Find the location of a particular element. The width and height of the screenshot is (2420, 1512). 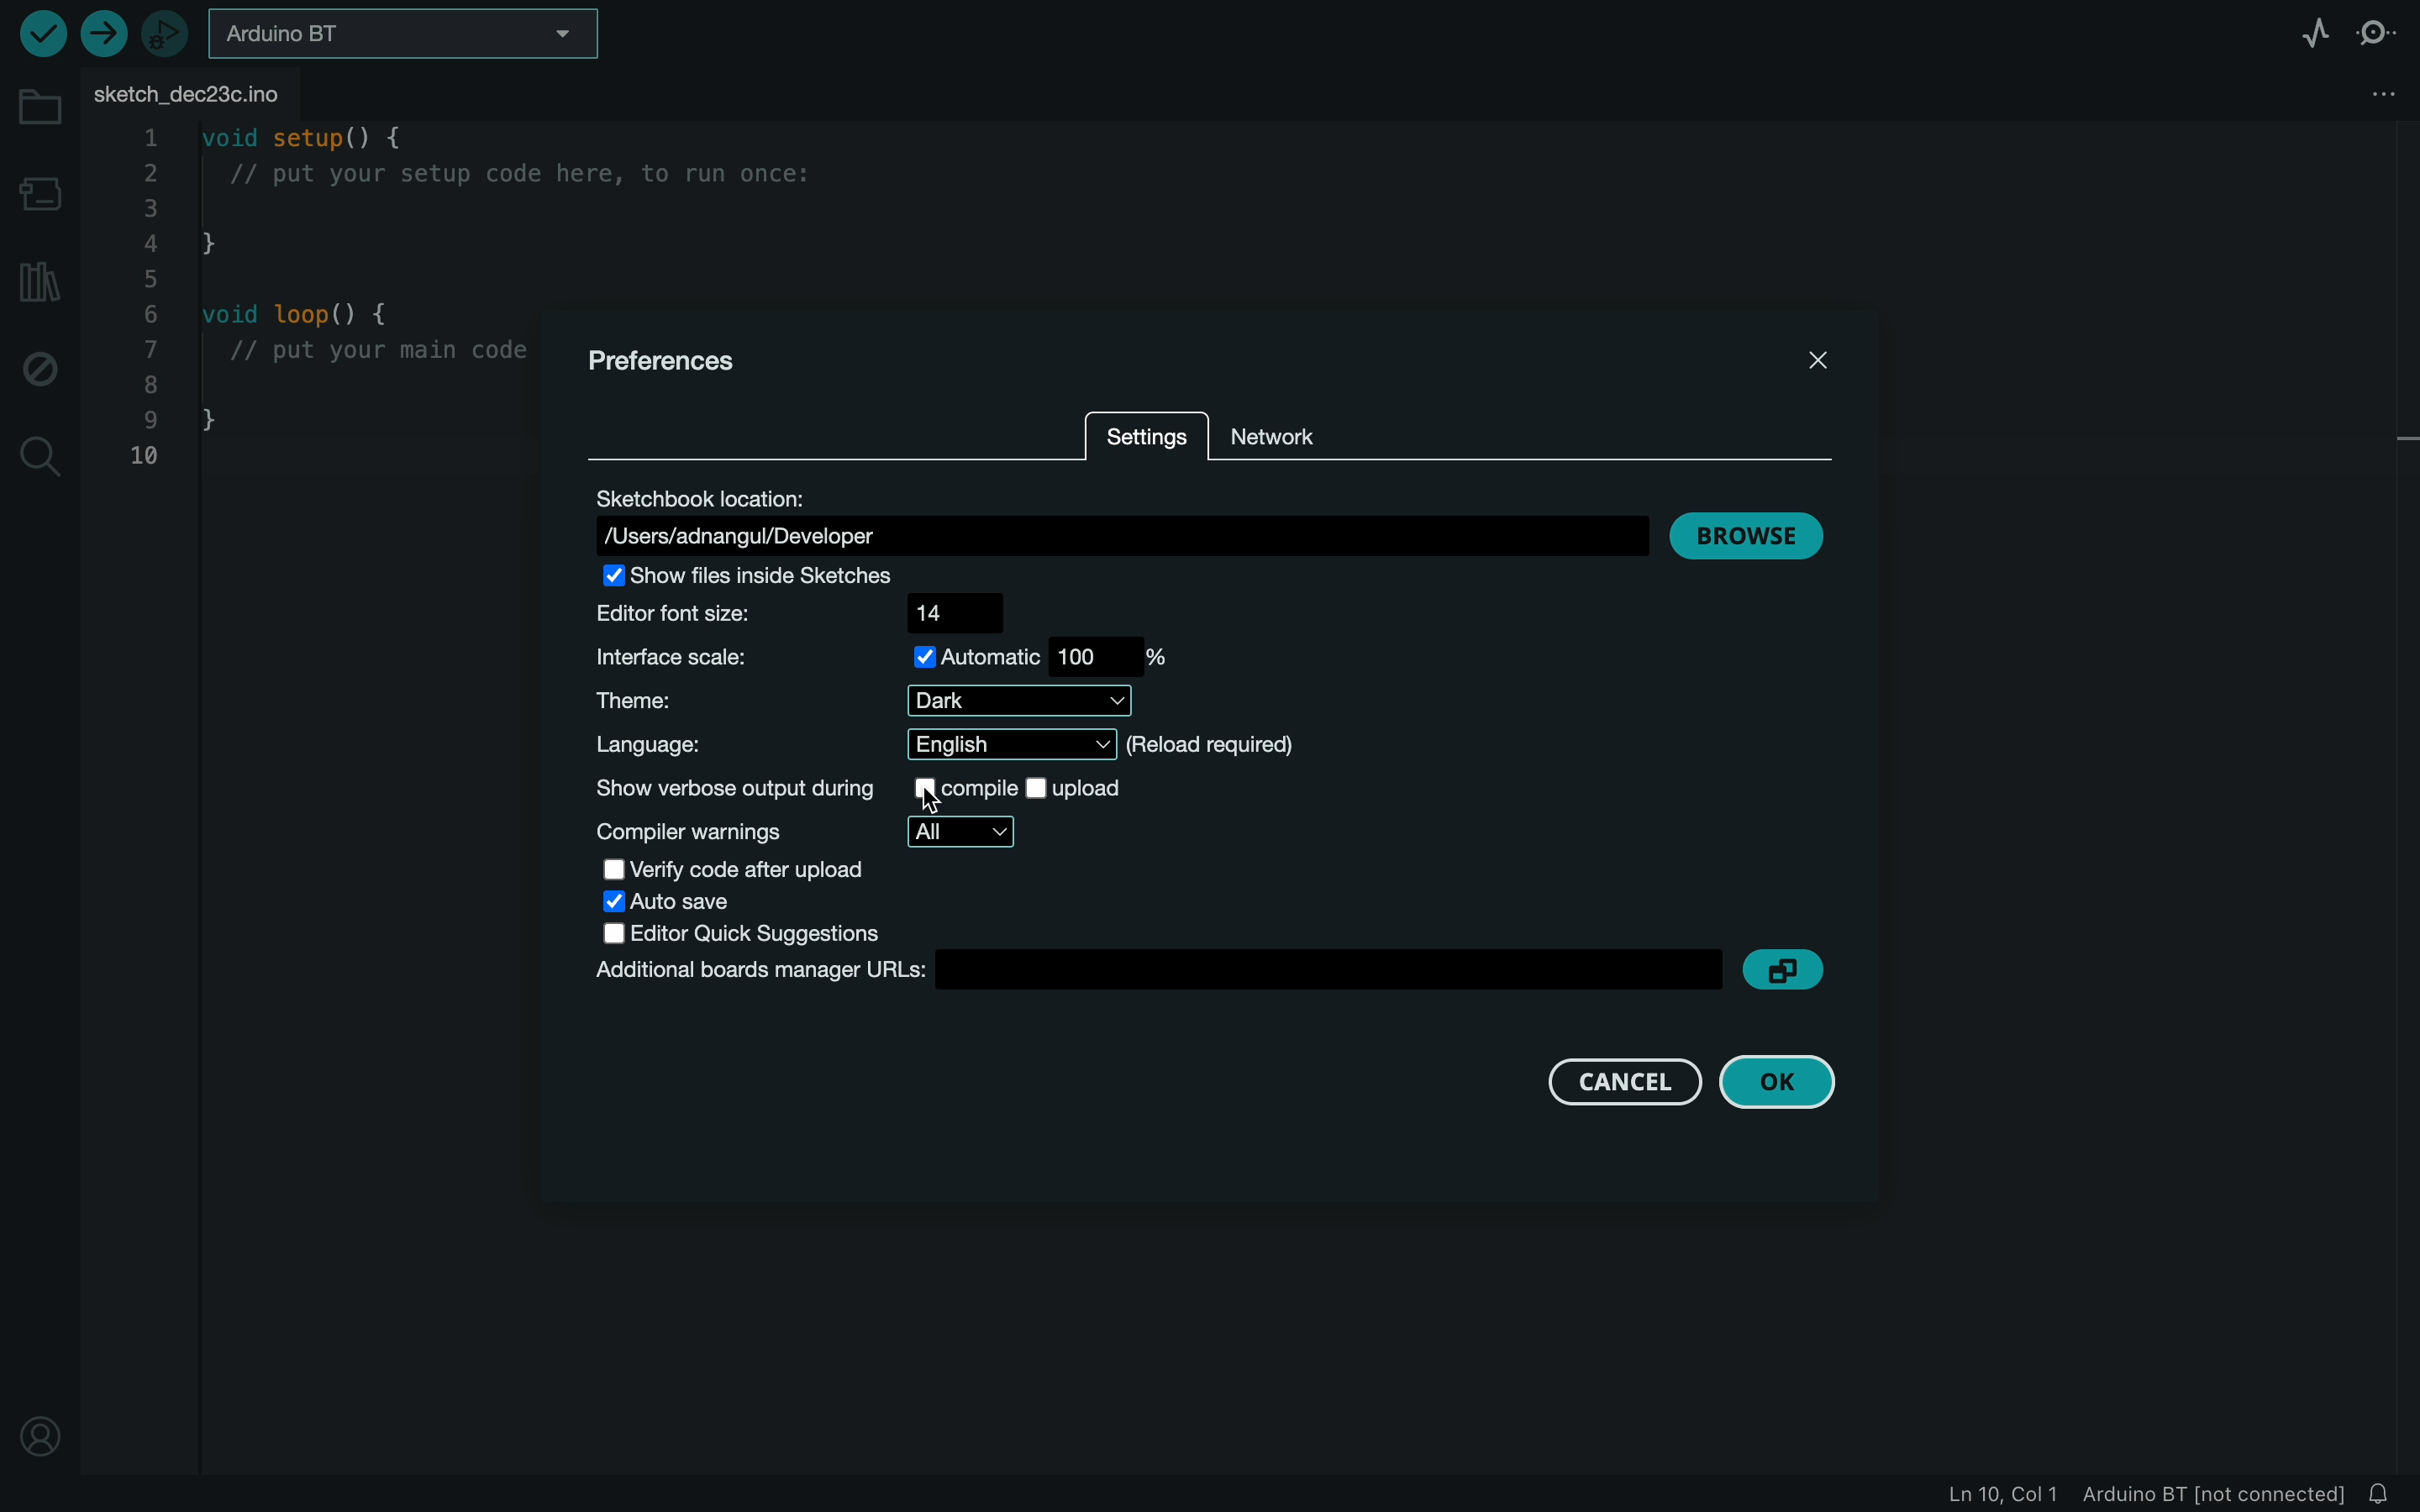

upload is located at coordinates (103, 32).